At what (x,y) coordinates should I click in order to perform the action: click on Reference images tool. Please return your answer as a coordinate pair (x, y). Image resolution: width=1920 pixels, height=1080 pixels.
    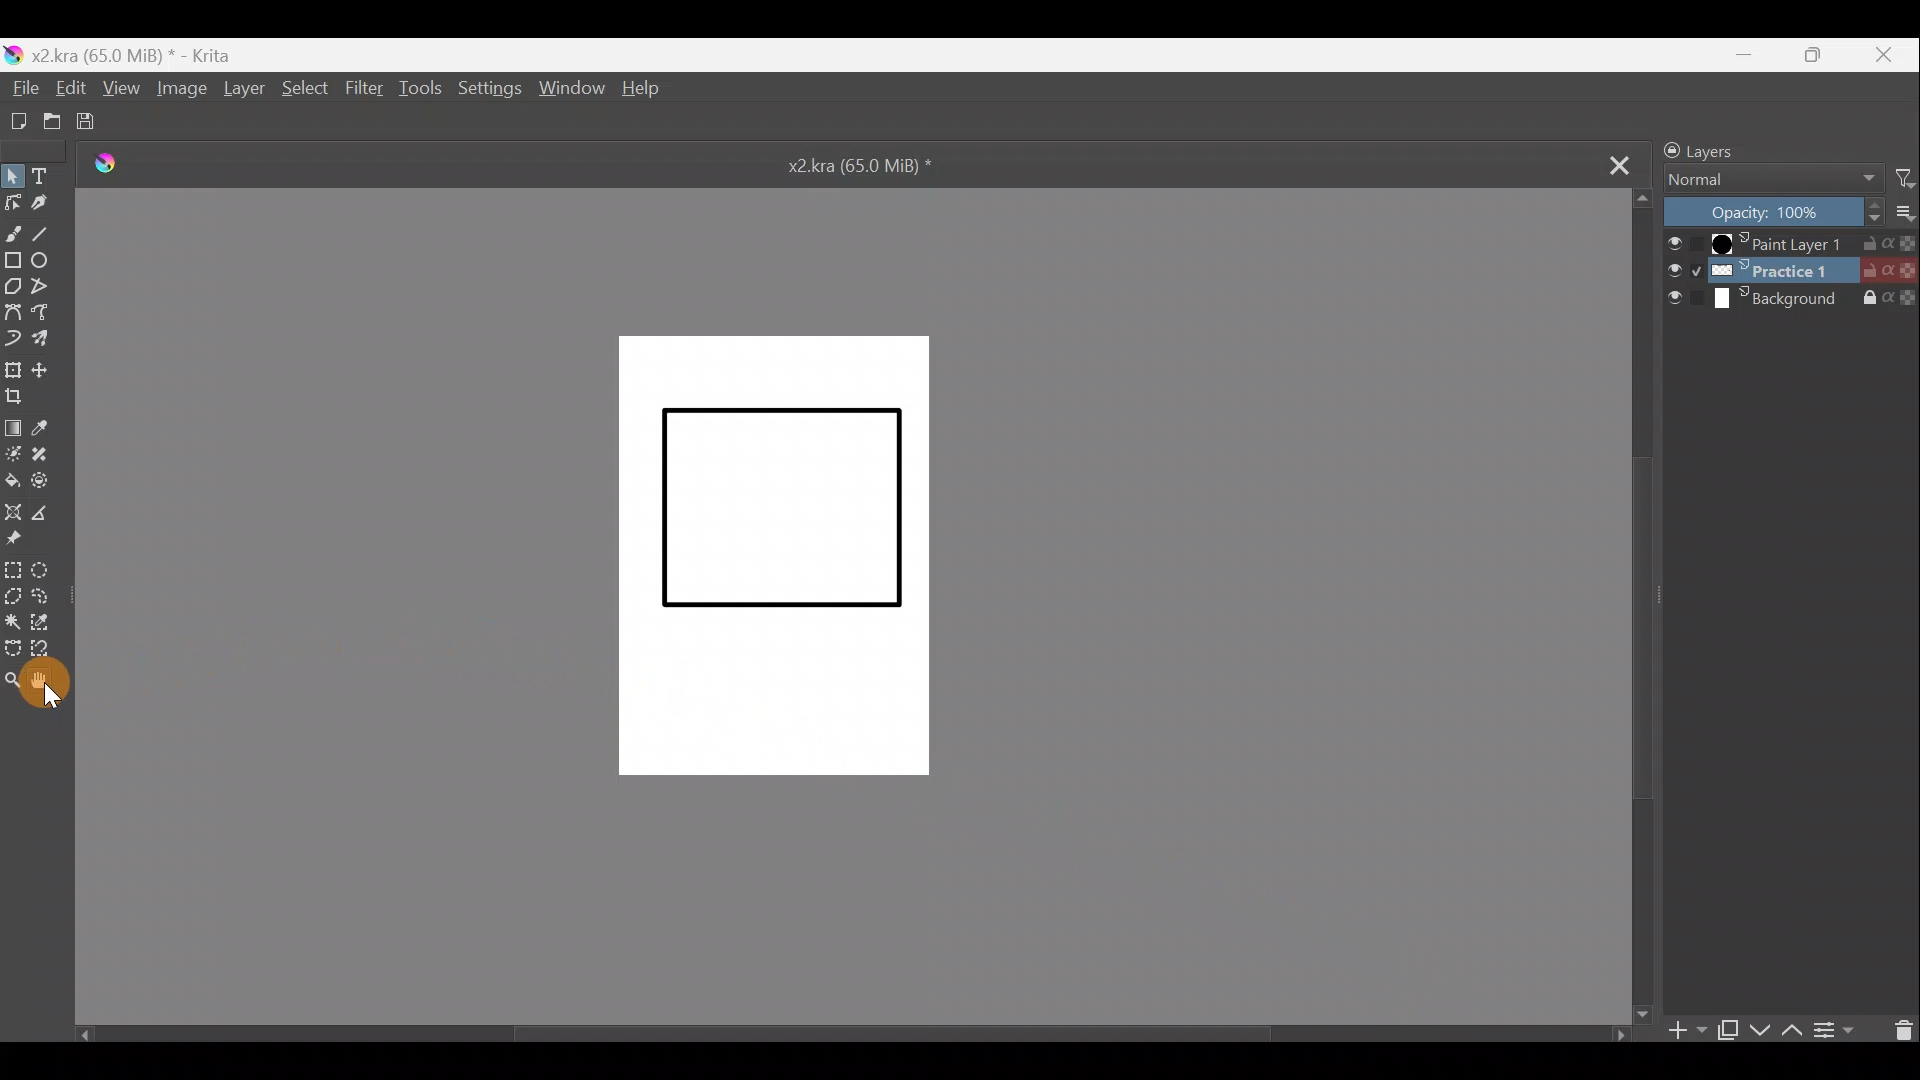
    Looking at the image, I should click on (24, 539).